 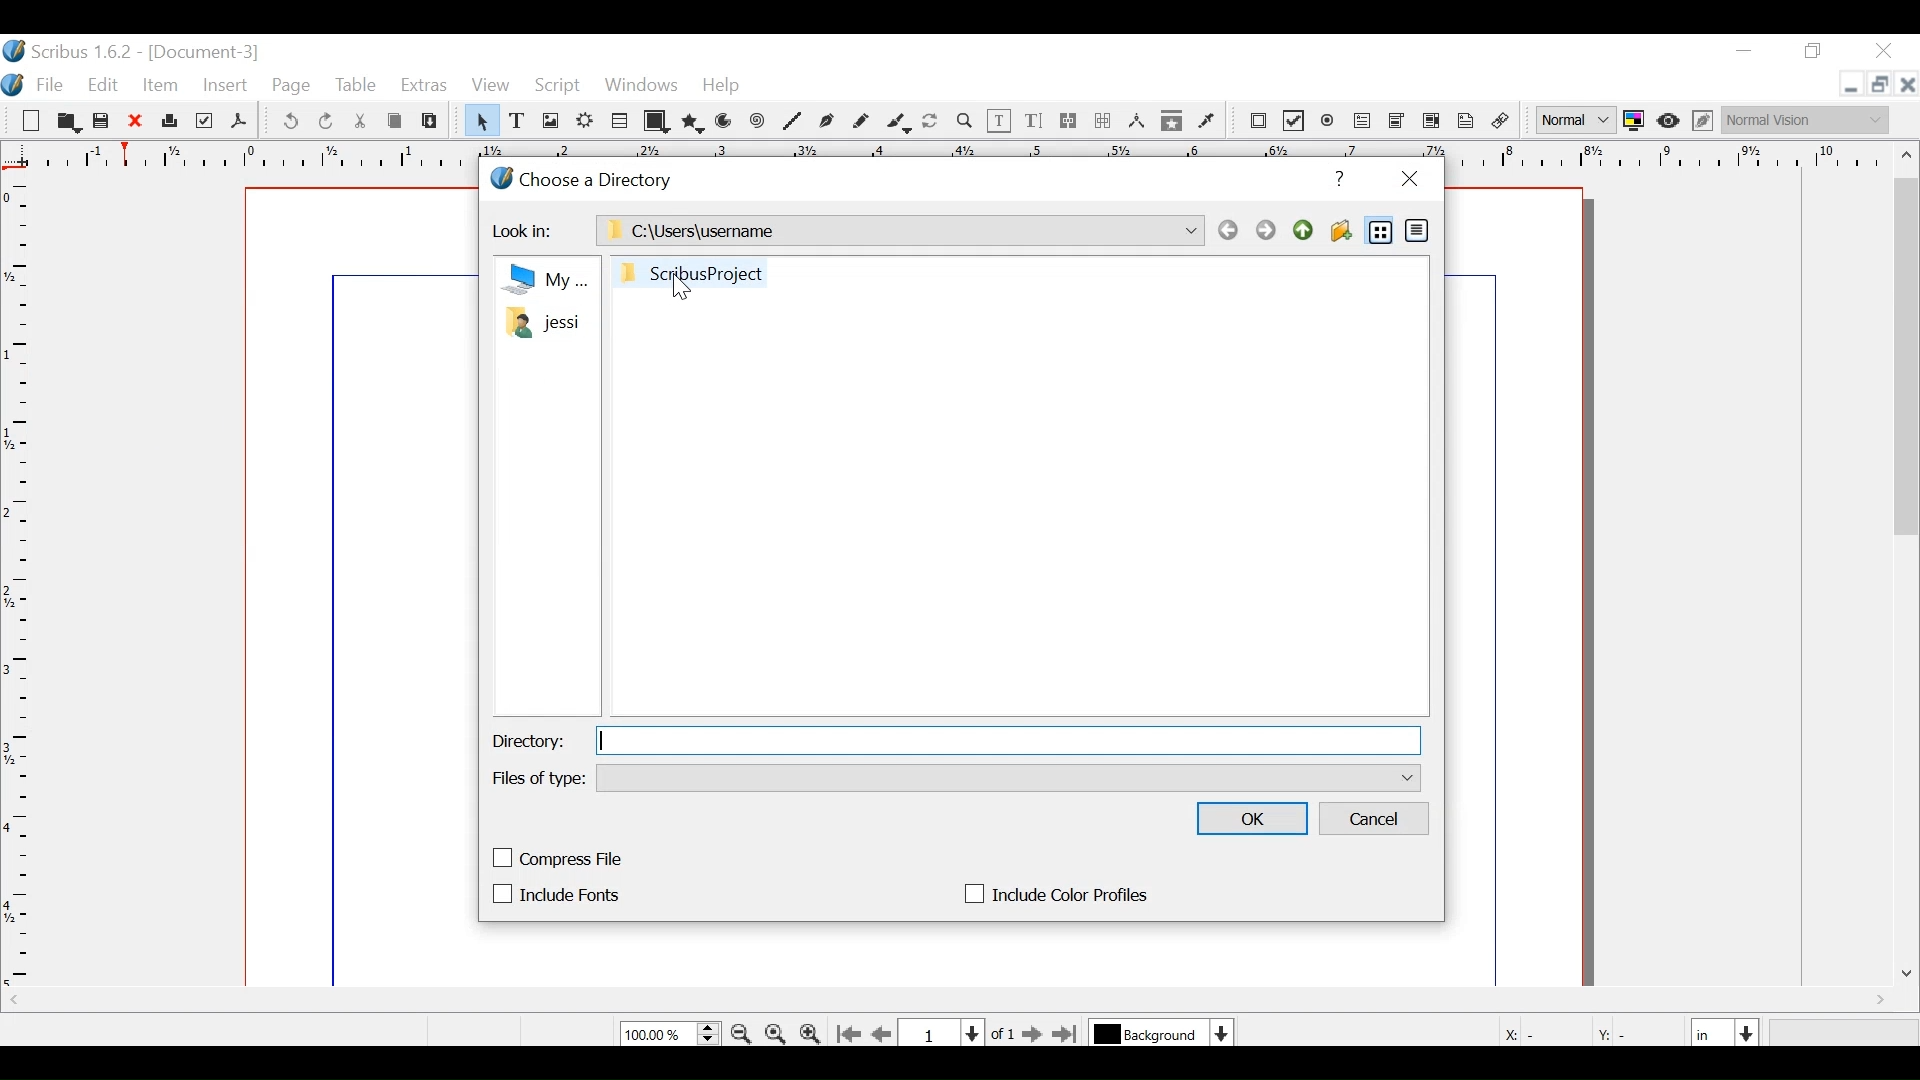 What do you see at coordinates (49, 87) in the screenshot?
I see `File` at bounding box center [49, 87].